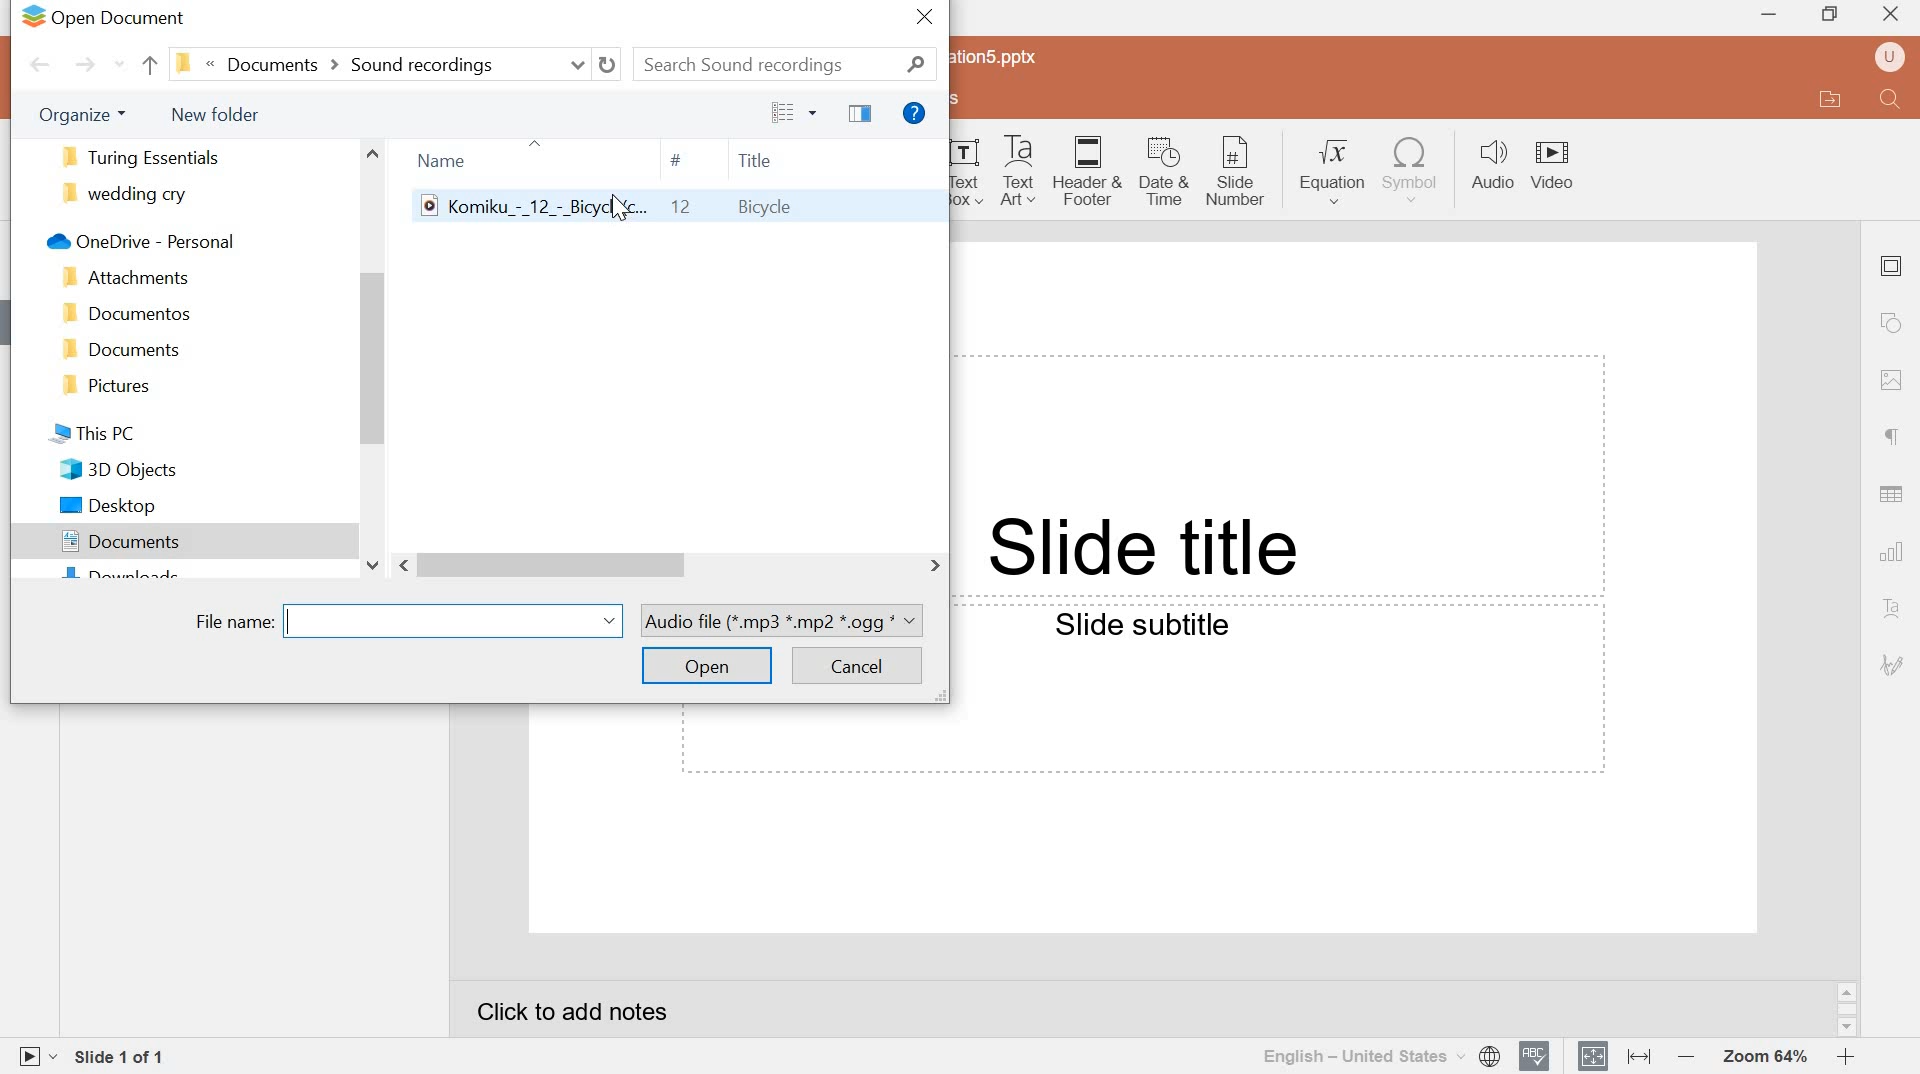 The image size is (1920, 1074). Describe the element at coordinates (374, 153) in the screenshot. I see `scroll up` at that location.